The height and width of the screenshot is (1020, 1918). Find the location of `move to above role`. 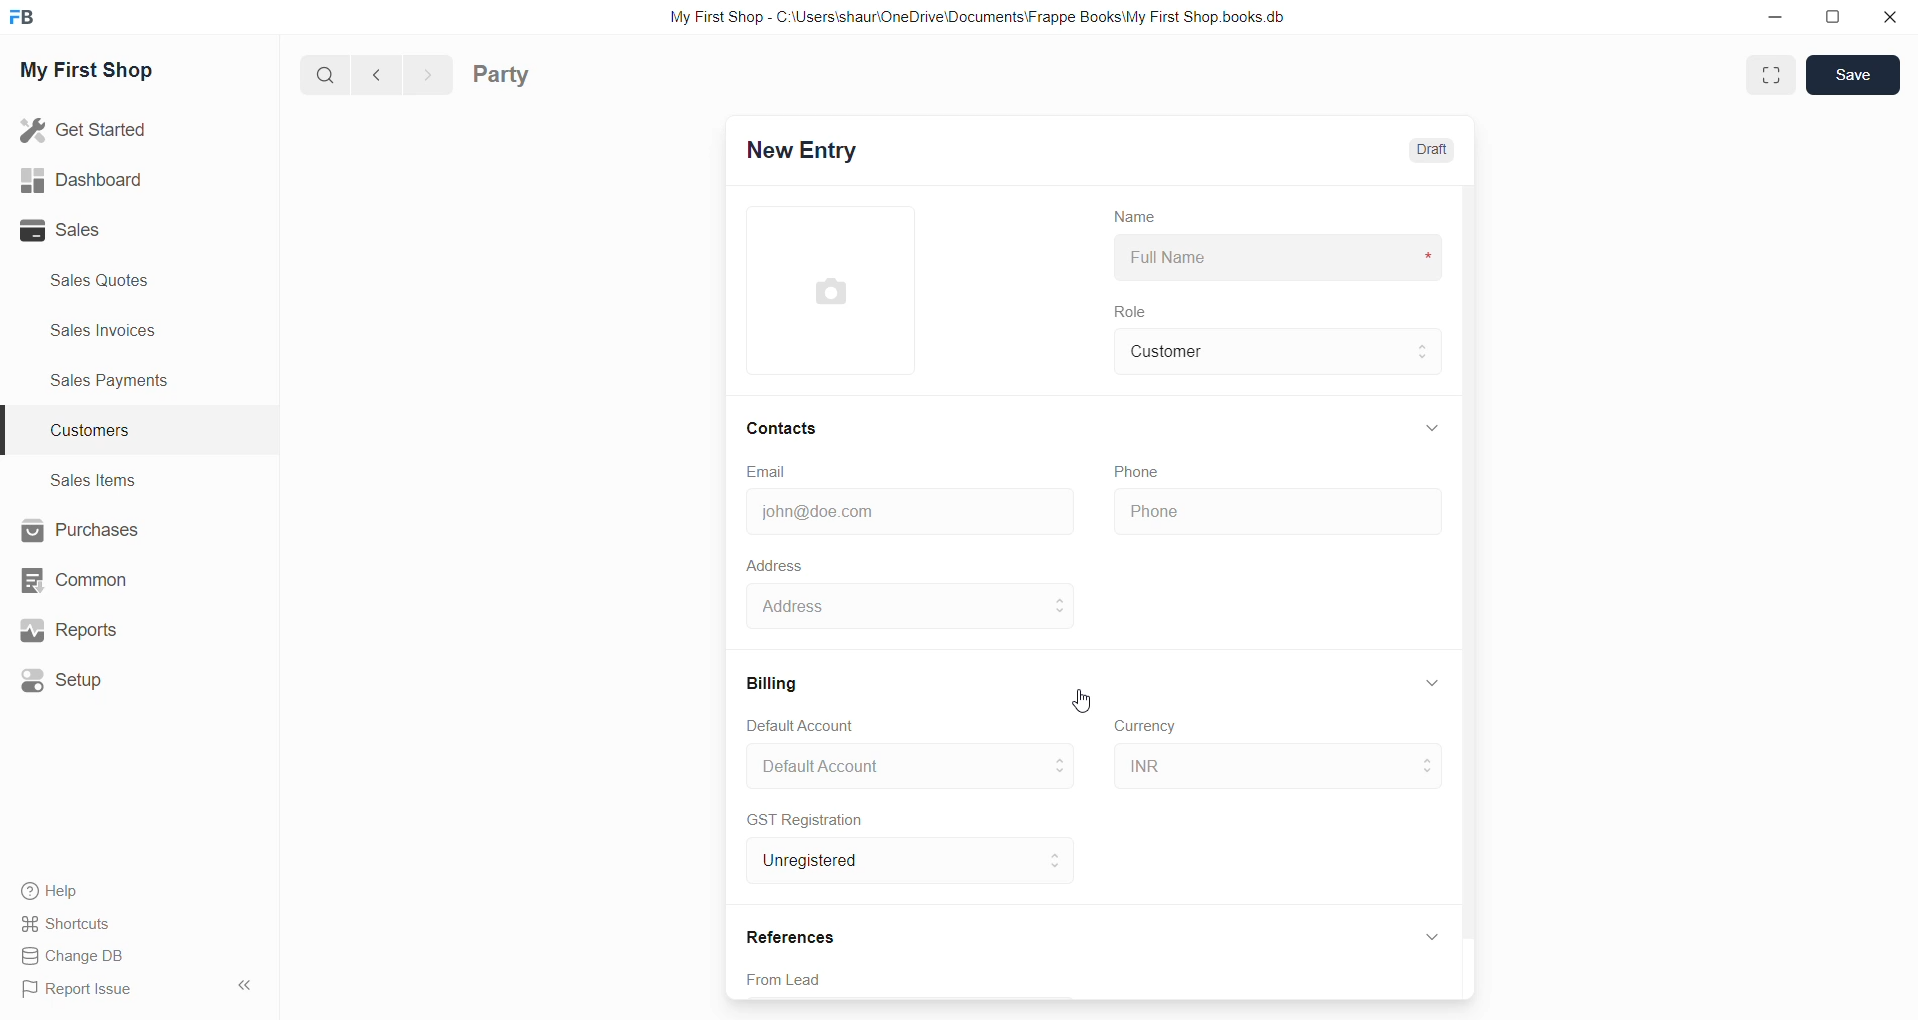

move to above role is located at coordinates (1426, 343).